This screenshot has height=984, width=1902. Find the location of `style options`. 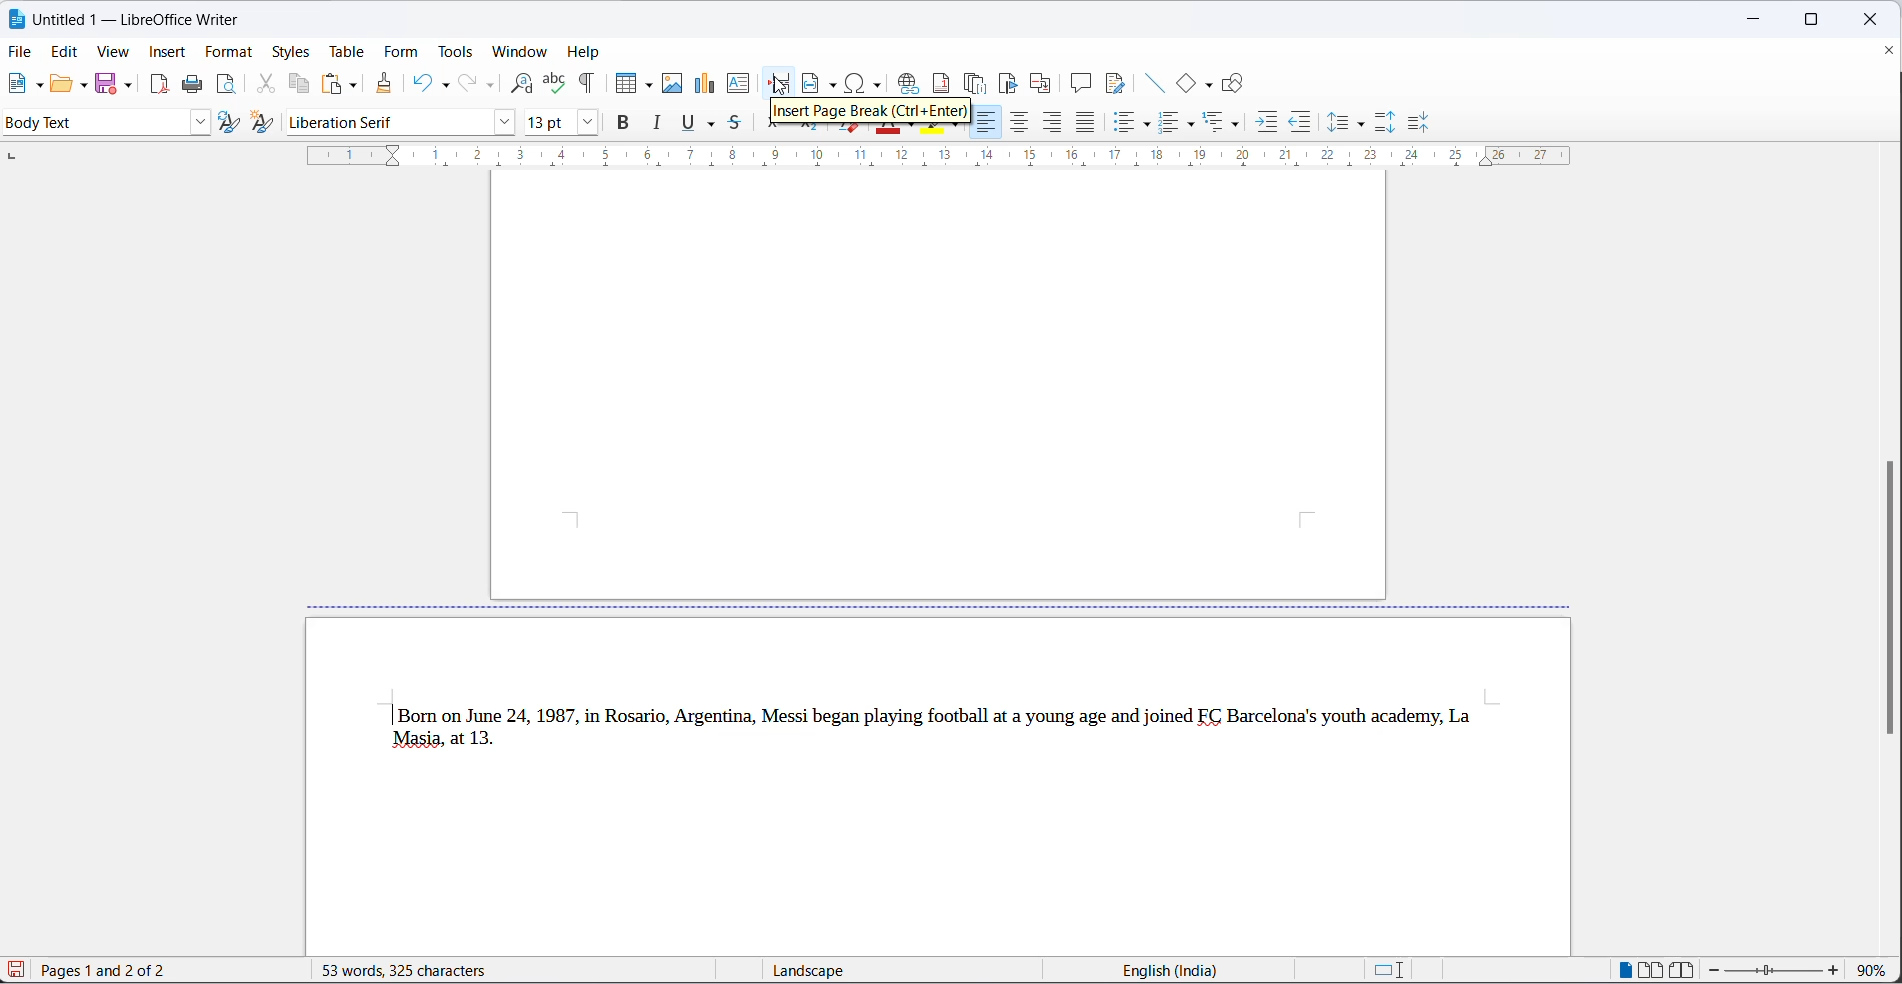

style options is located at coordinates (91, 123).